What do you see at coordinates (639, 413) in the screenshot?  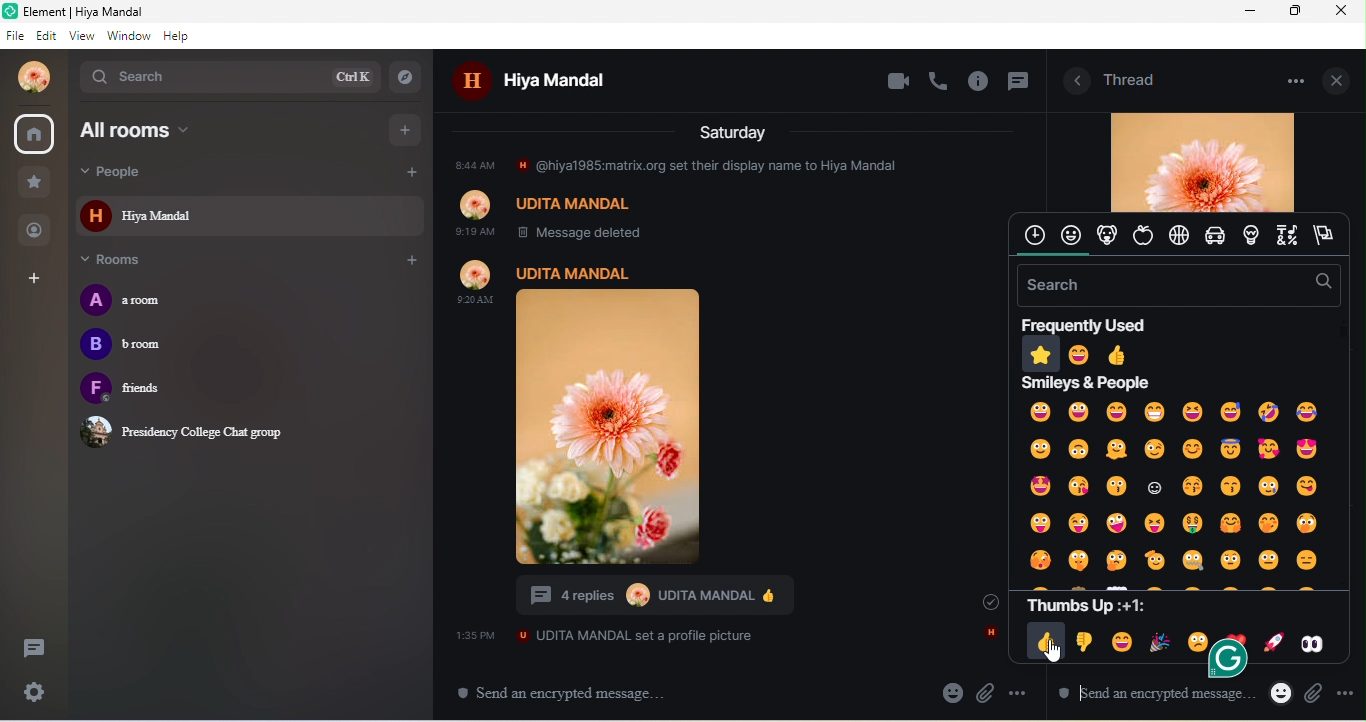 I see `profile photo` at bounding box center [639, 413].